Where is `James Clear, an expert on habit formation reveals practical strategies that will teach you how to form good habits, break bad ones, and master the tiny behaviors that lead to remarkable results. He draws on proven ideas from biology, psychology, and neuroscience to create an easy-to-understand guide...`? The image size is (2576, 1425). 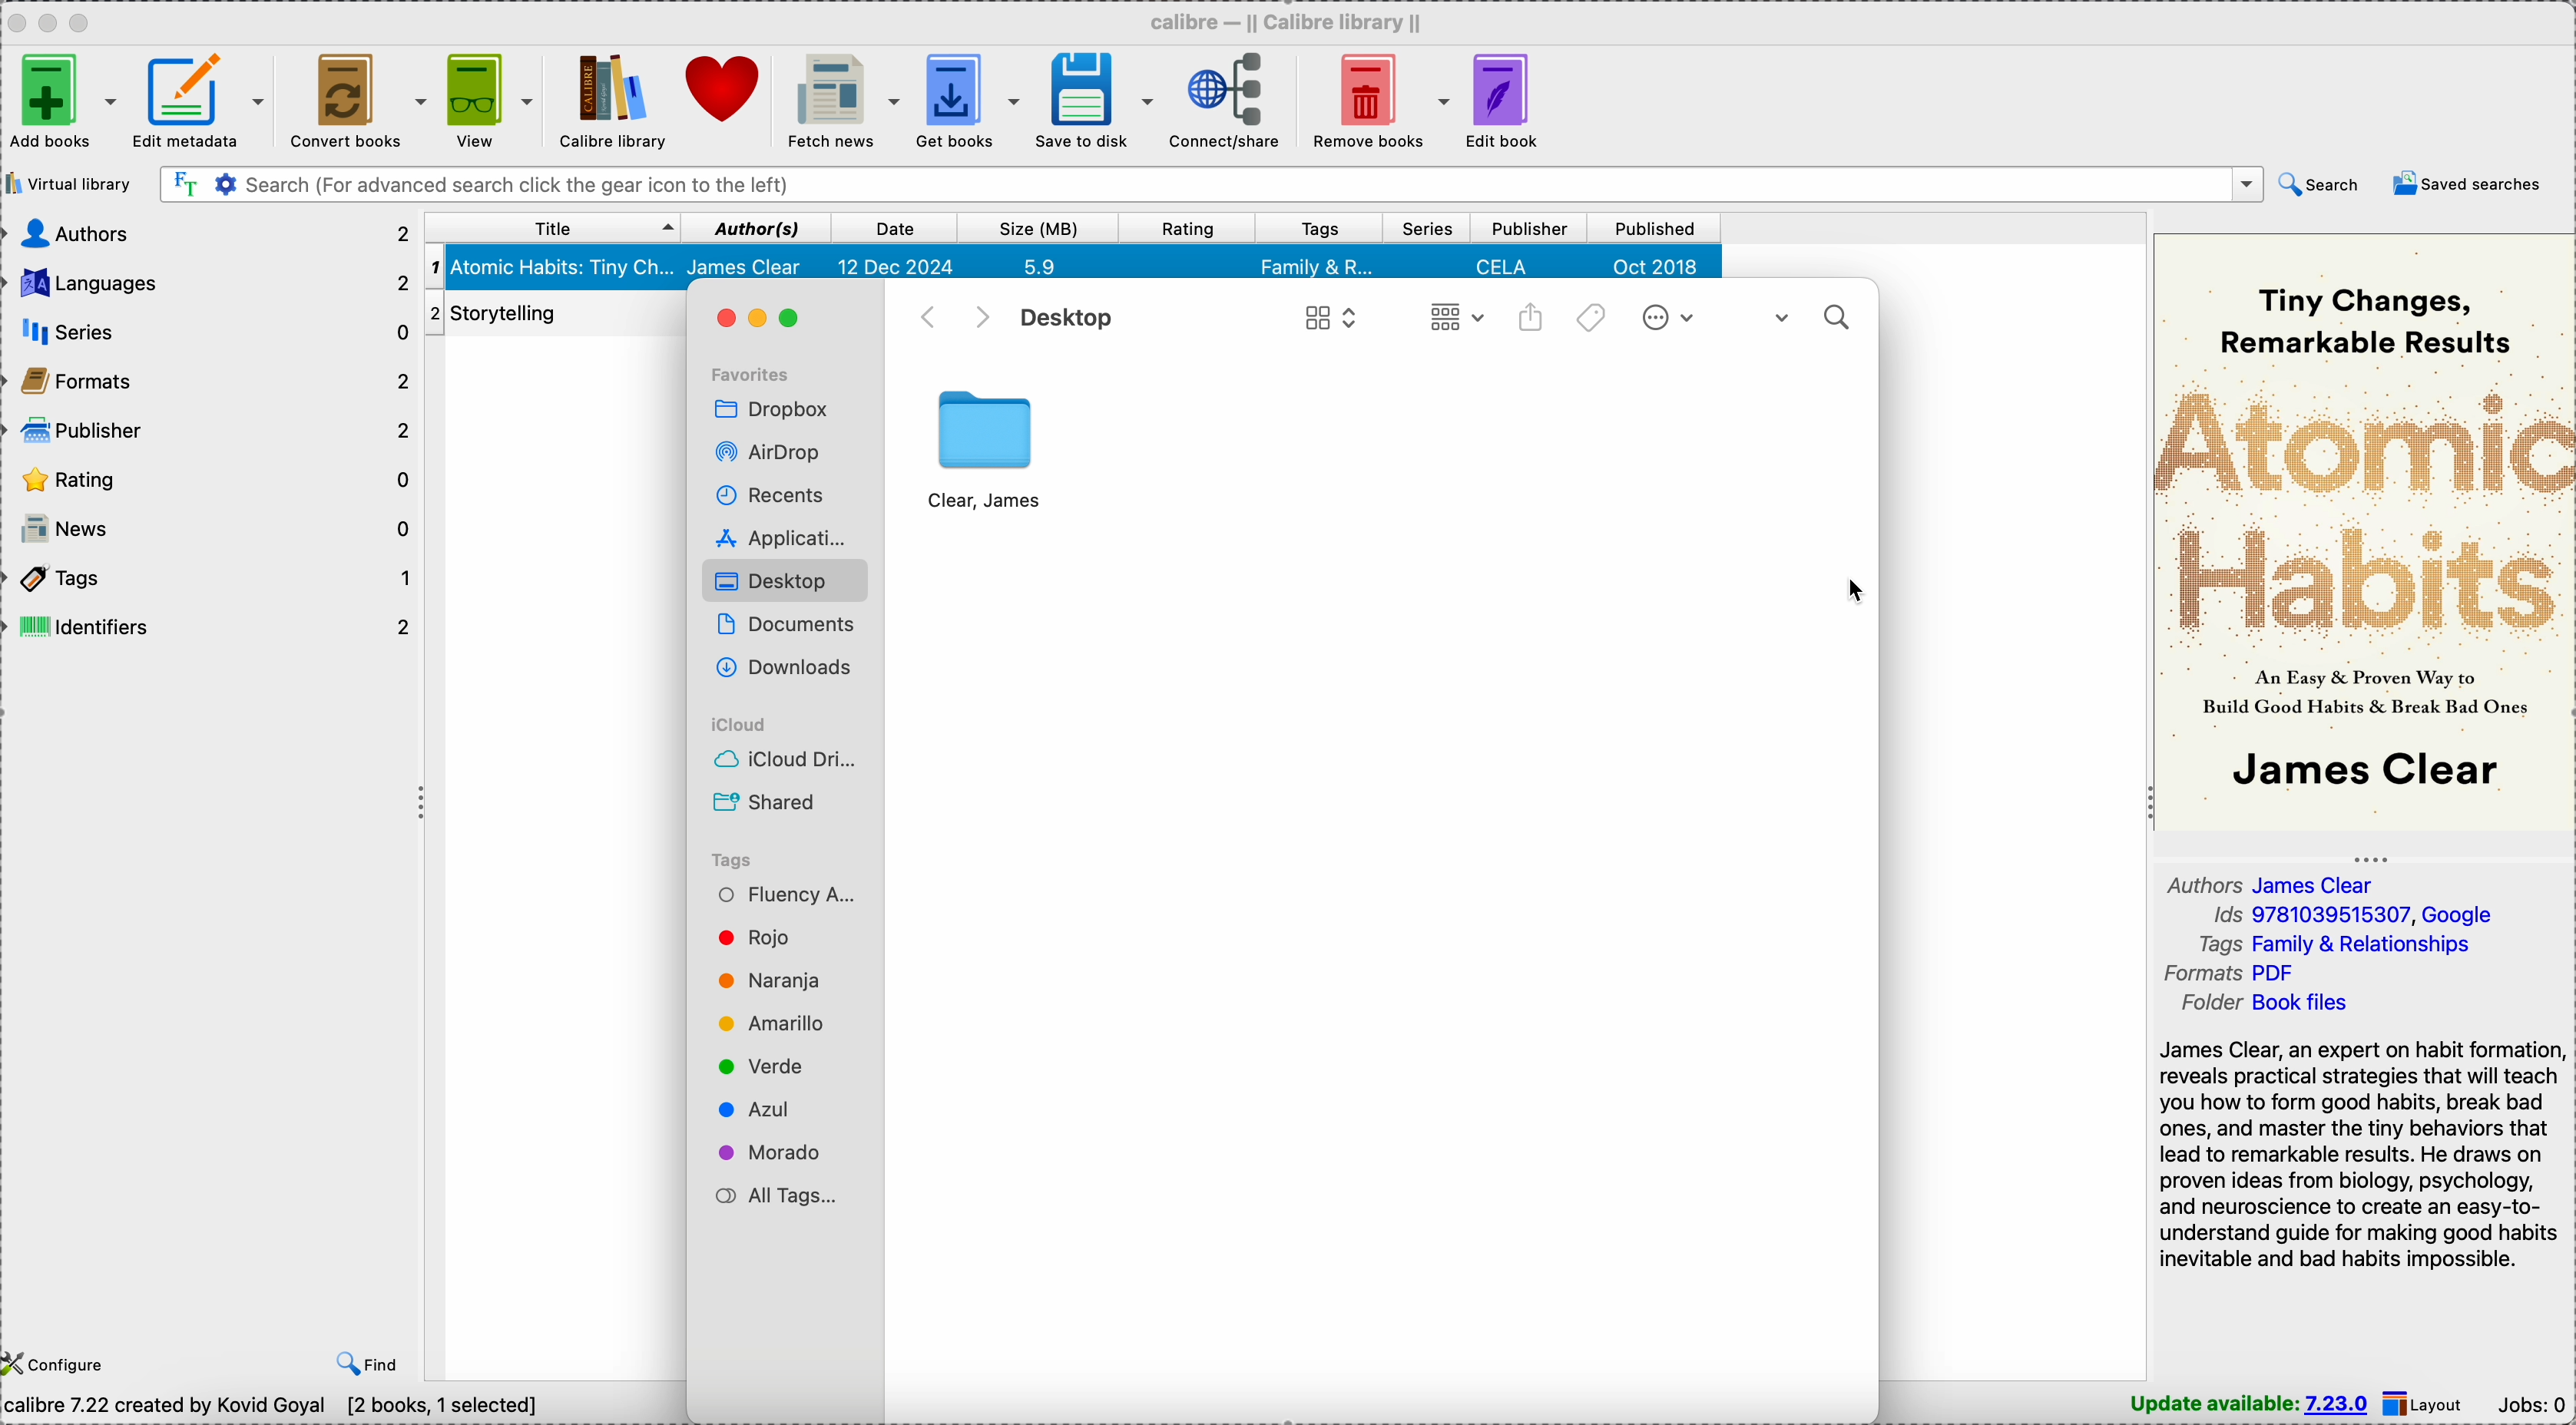
James Clear, an expert on habit formation reveals practical strategies that will teach you how to form good habits, break bad ones, and master the tiny behaviors that lead to remarkable results. He draws on proven ideas from biology, psychology, and neuroscience to create an easy-to-understand guide... is located at coordinates (2362, 1156).